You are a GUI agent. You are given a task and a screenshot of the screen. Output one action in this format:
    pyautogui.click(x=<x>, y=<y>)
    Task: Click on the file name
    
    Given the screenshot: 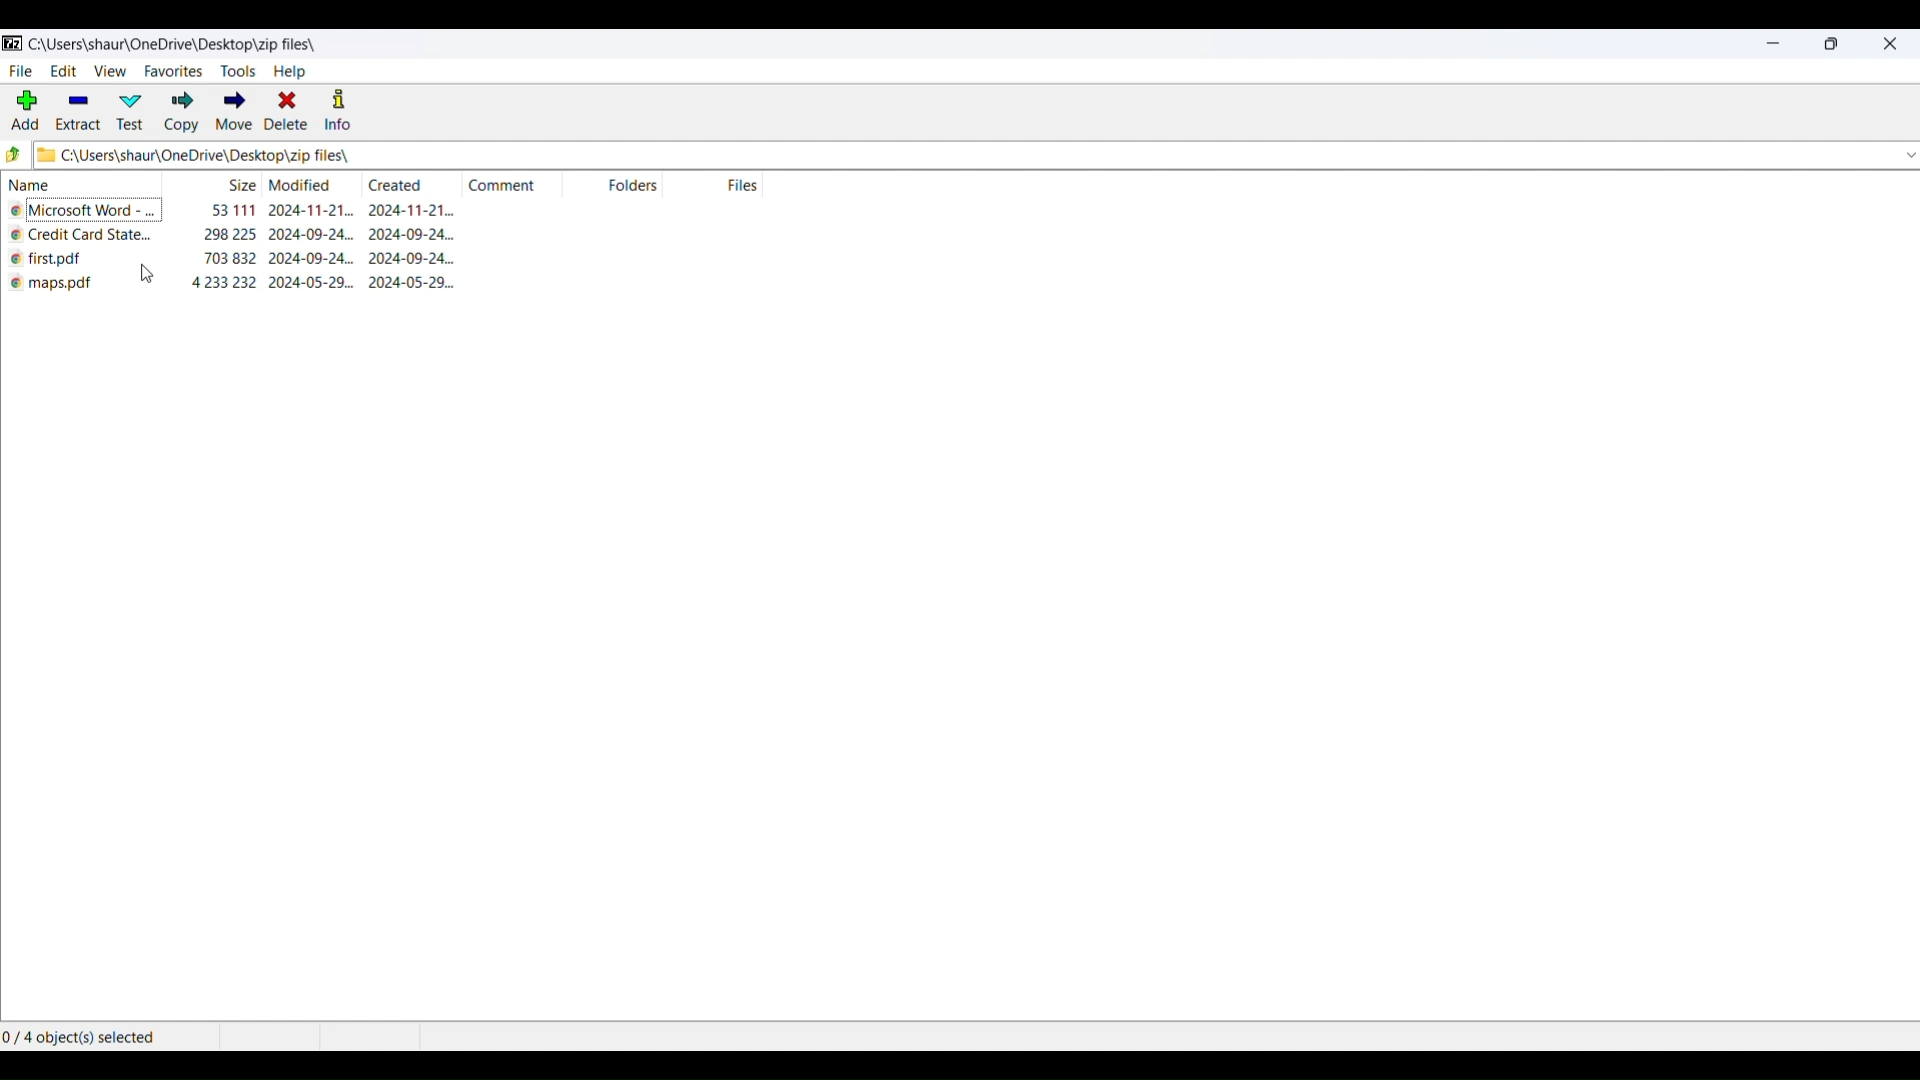 What is the action you would take?
    pyautogui.click(x=89, y=213)
    